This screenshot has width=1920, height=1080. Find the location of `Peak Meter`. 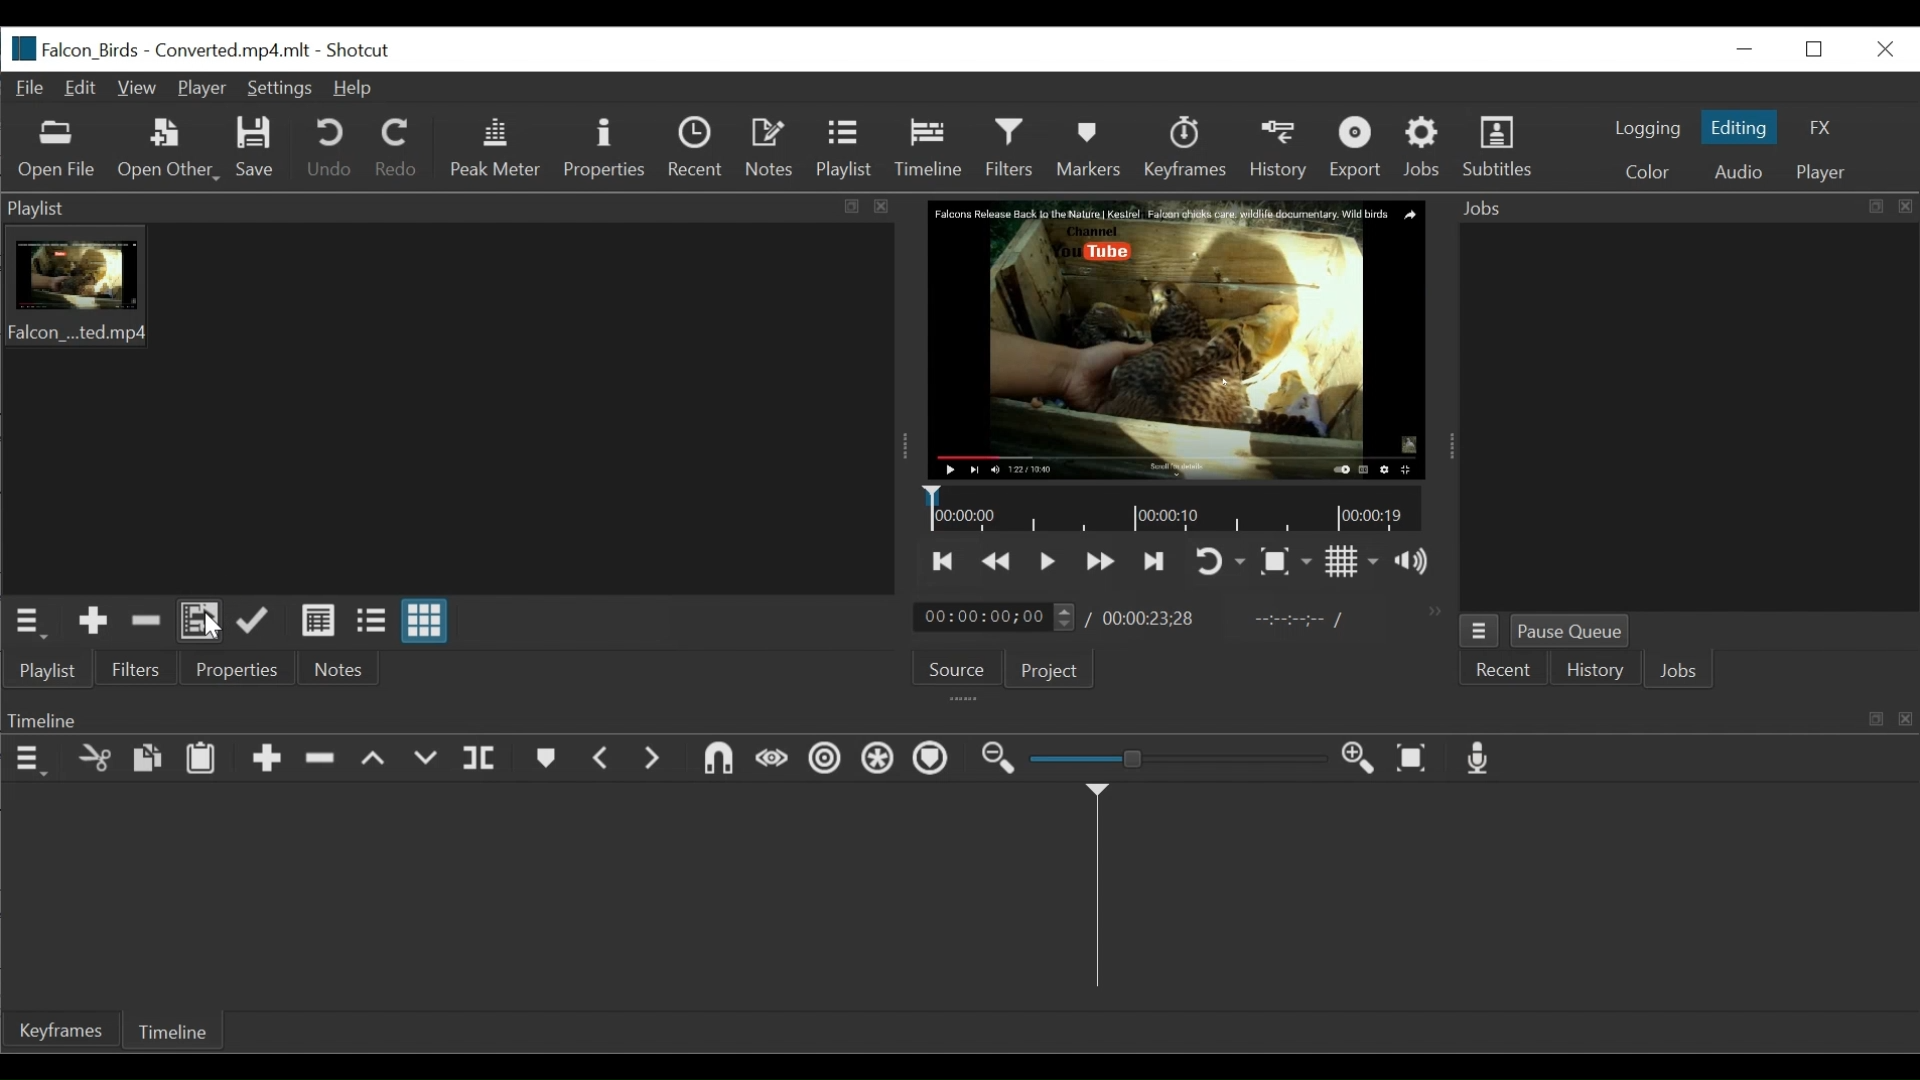

Peak Meter is located at coordinates (494, 149).